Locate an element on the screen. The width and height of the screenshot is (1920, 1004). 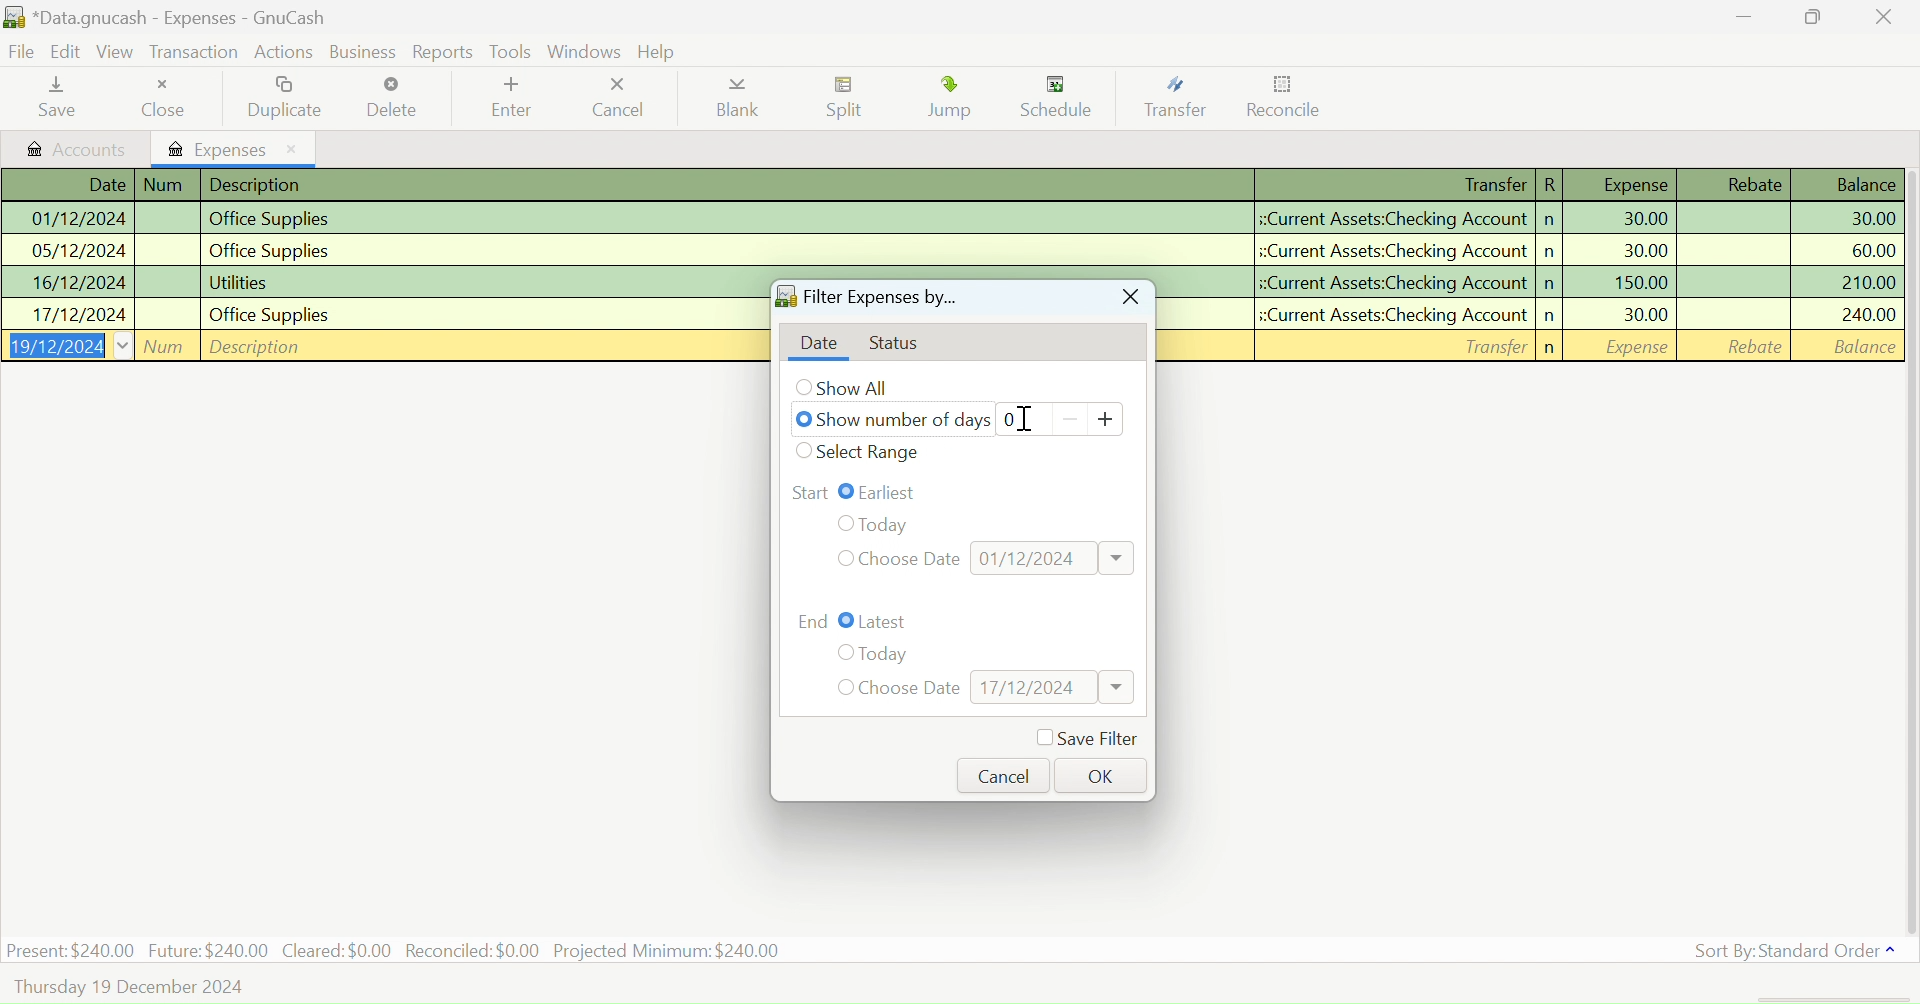
Office Supplies Transaction is located at coordinates (950, 219).